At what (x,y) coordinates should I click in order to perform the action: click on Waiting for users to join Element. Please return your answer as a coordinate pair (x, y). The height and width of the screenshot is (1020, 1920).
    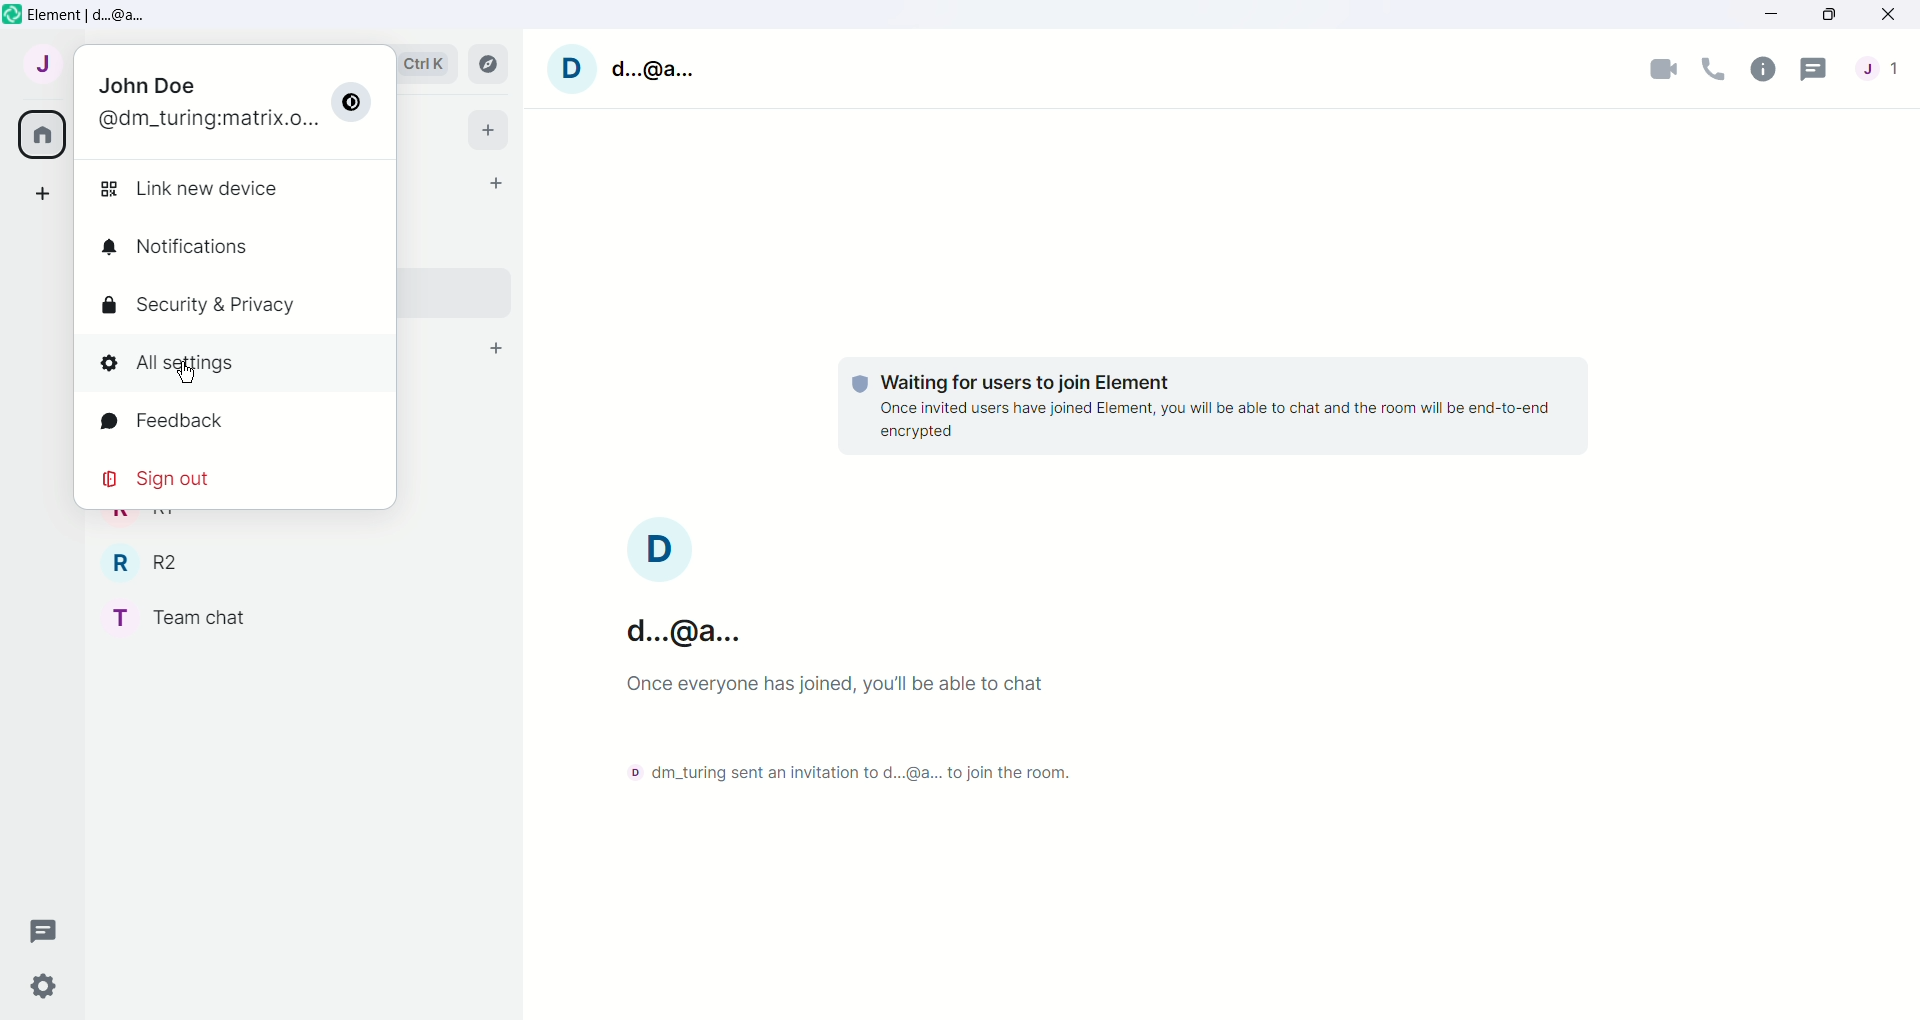
    Looking at the image, I should click on (1026, 382).